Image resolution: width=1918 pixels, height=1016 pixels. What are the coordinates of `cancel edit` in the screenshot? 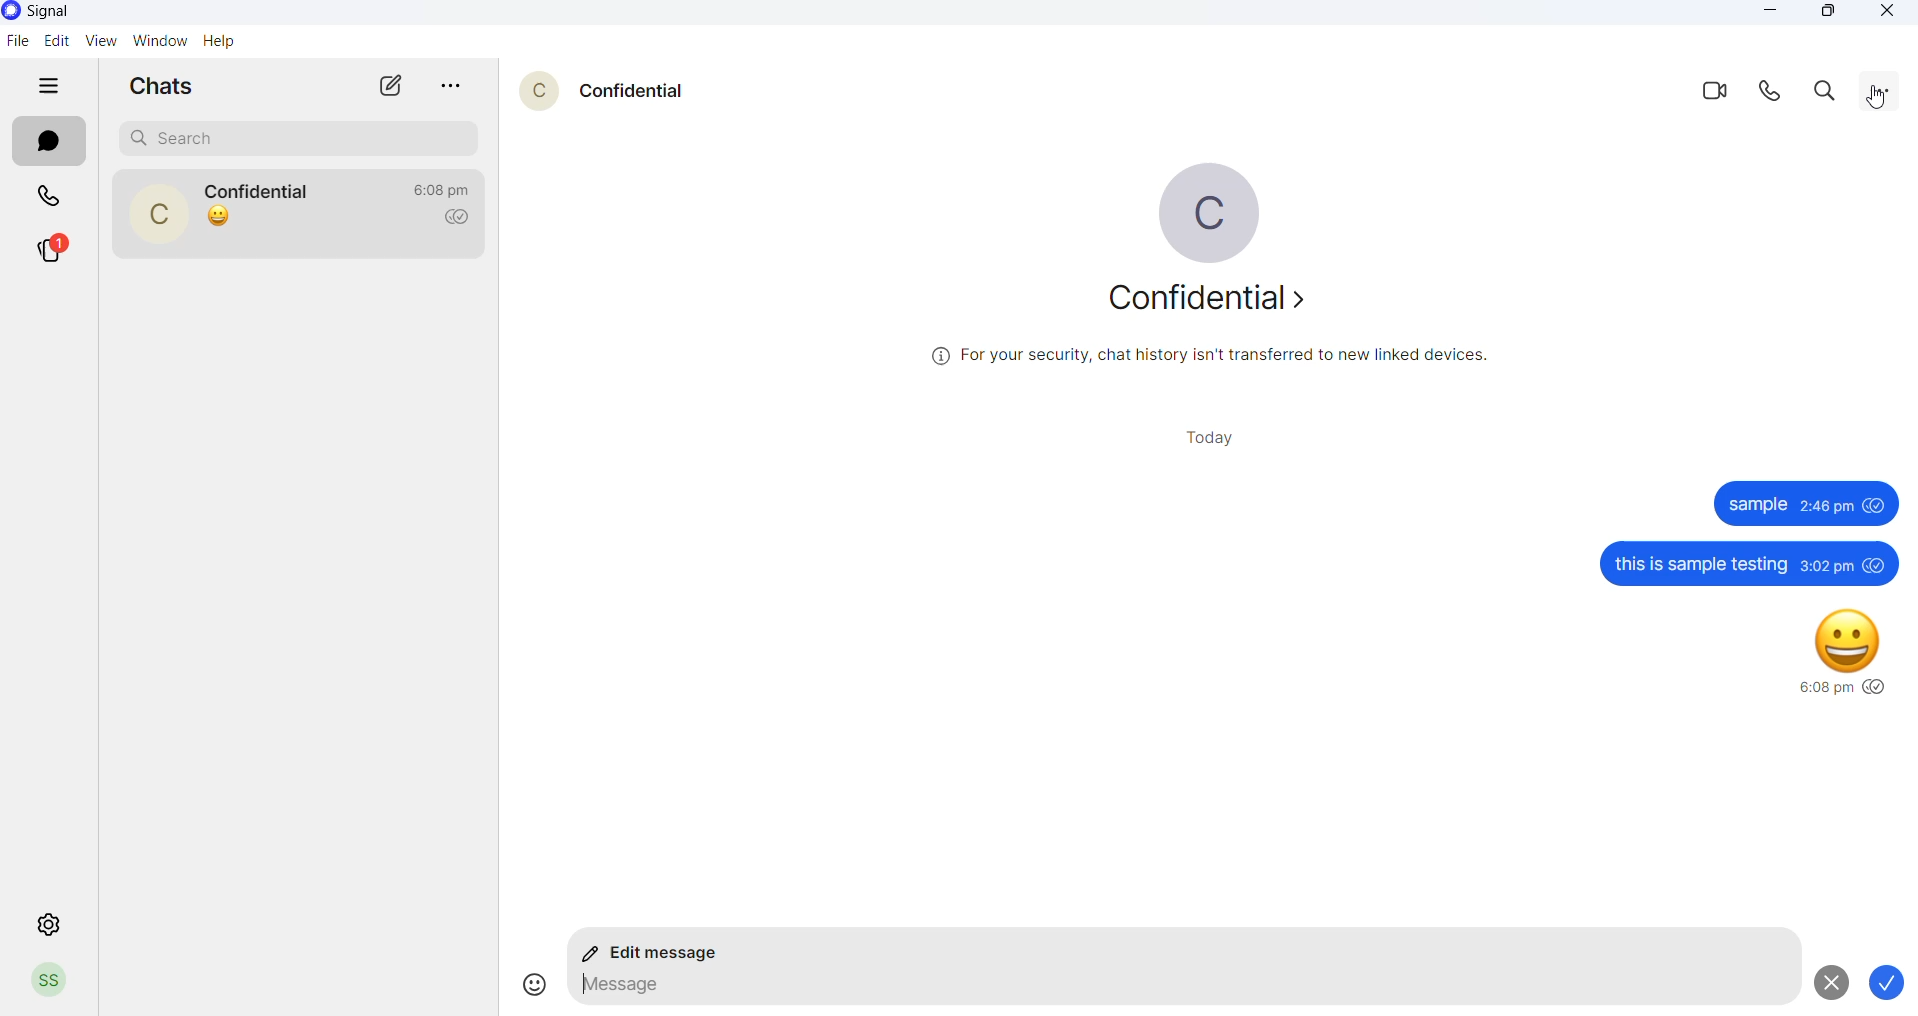 It's located at (1828, 982).